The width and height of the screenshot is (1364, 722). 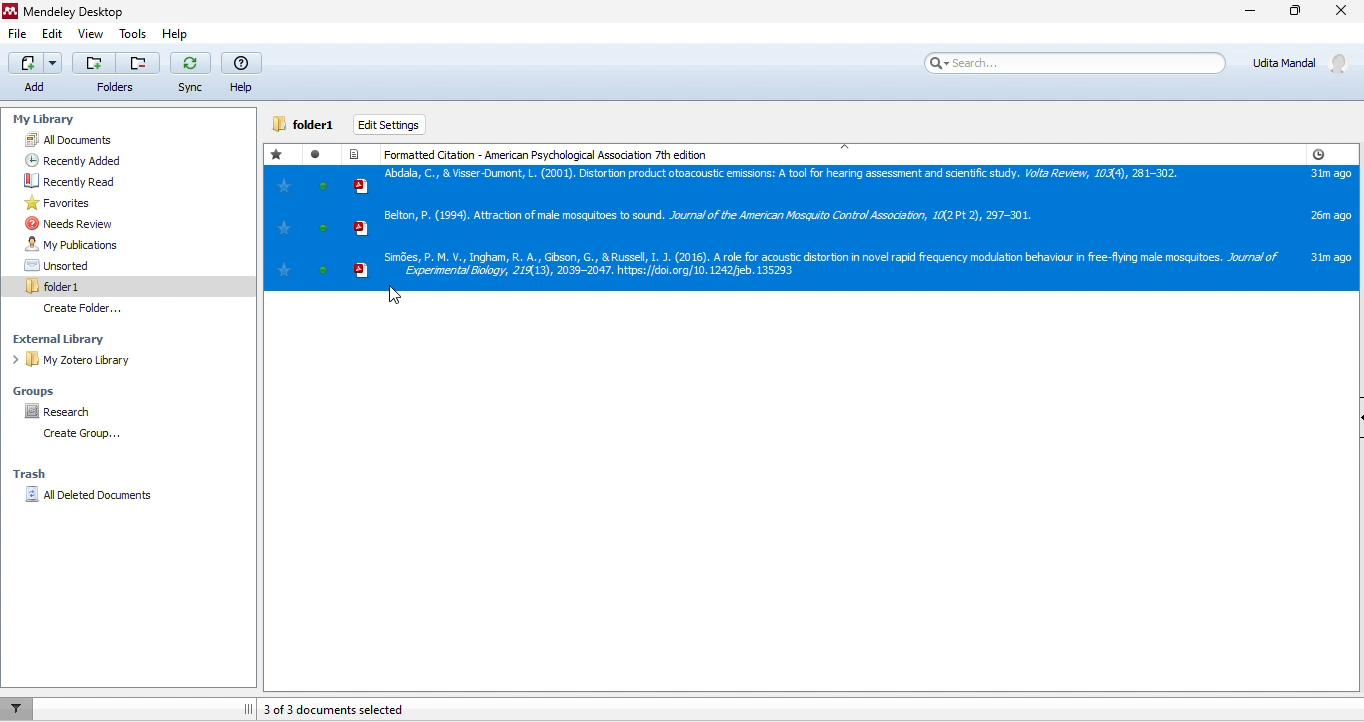 I want to click on my library, so click(x=90, y=120).